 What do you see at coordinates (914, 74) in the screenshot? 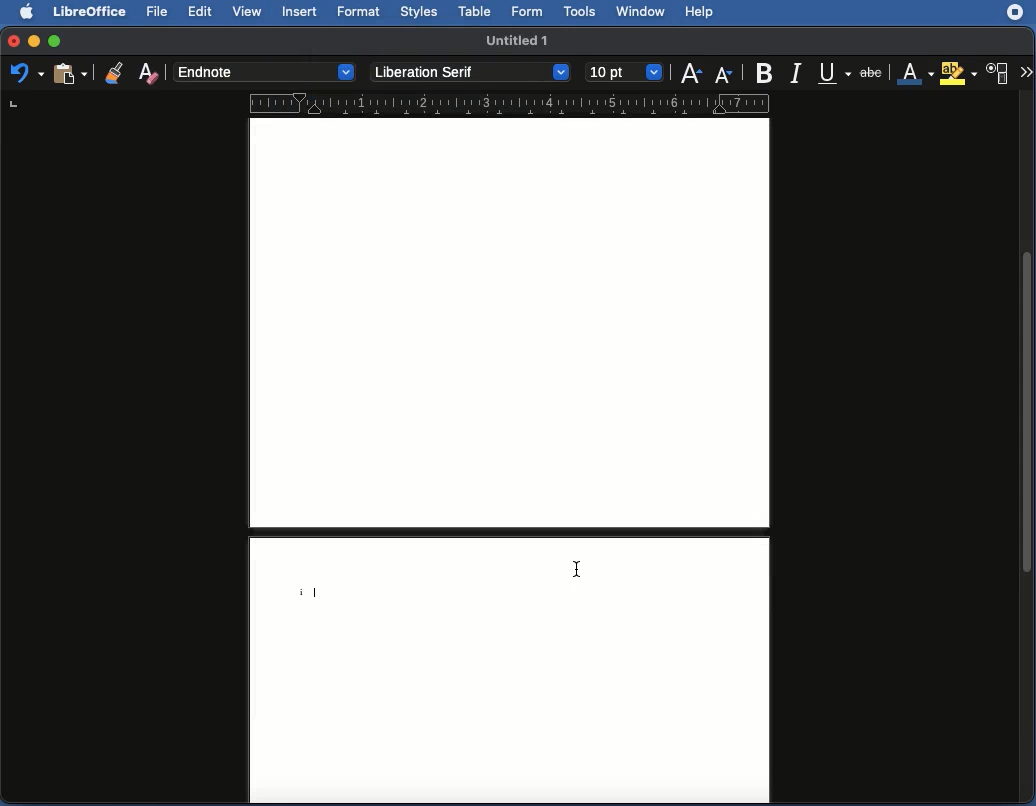
I see `Font color` at bounding box center [914, 74].